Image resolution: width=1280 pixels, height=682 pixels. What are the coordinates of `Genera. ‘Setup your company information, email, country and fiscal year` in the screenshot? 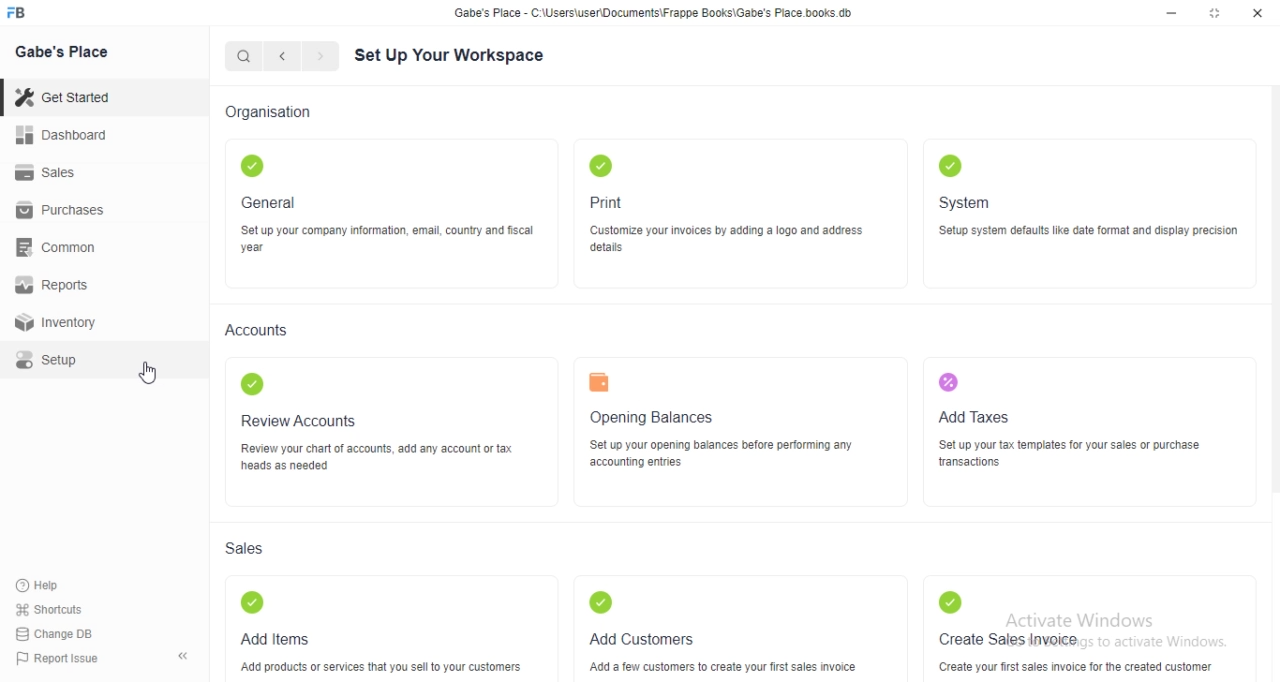 It's located at (379, 204).